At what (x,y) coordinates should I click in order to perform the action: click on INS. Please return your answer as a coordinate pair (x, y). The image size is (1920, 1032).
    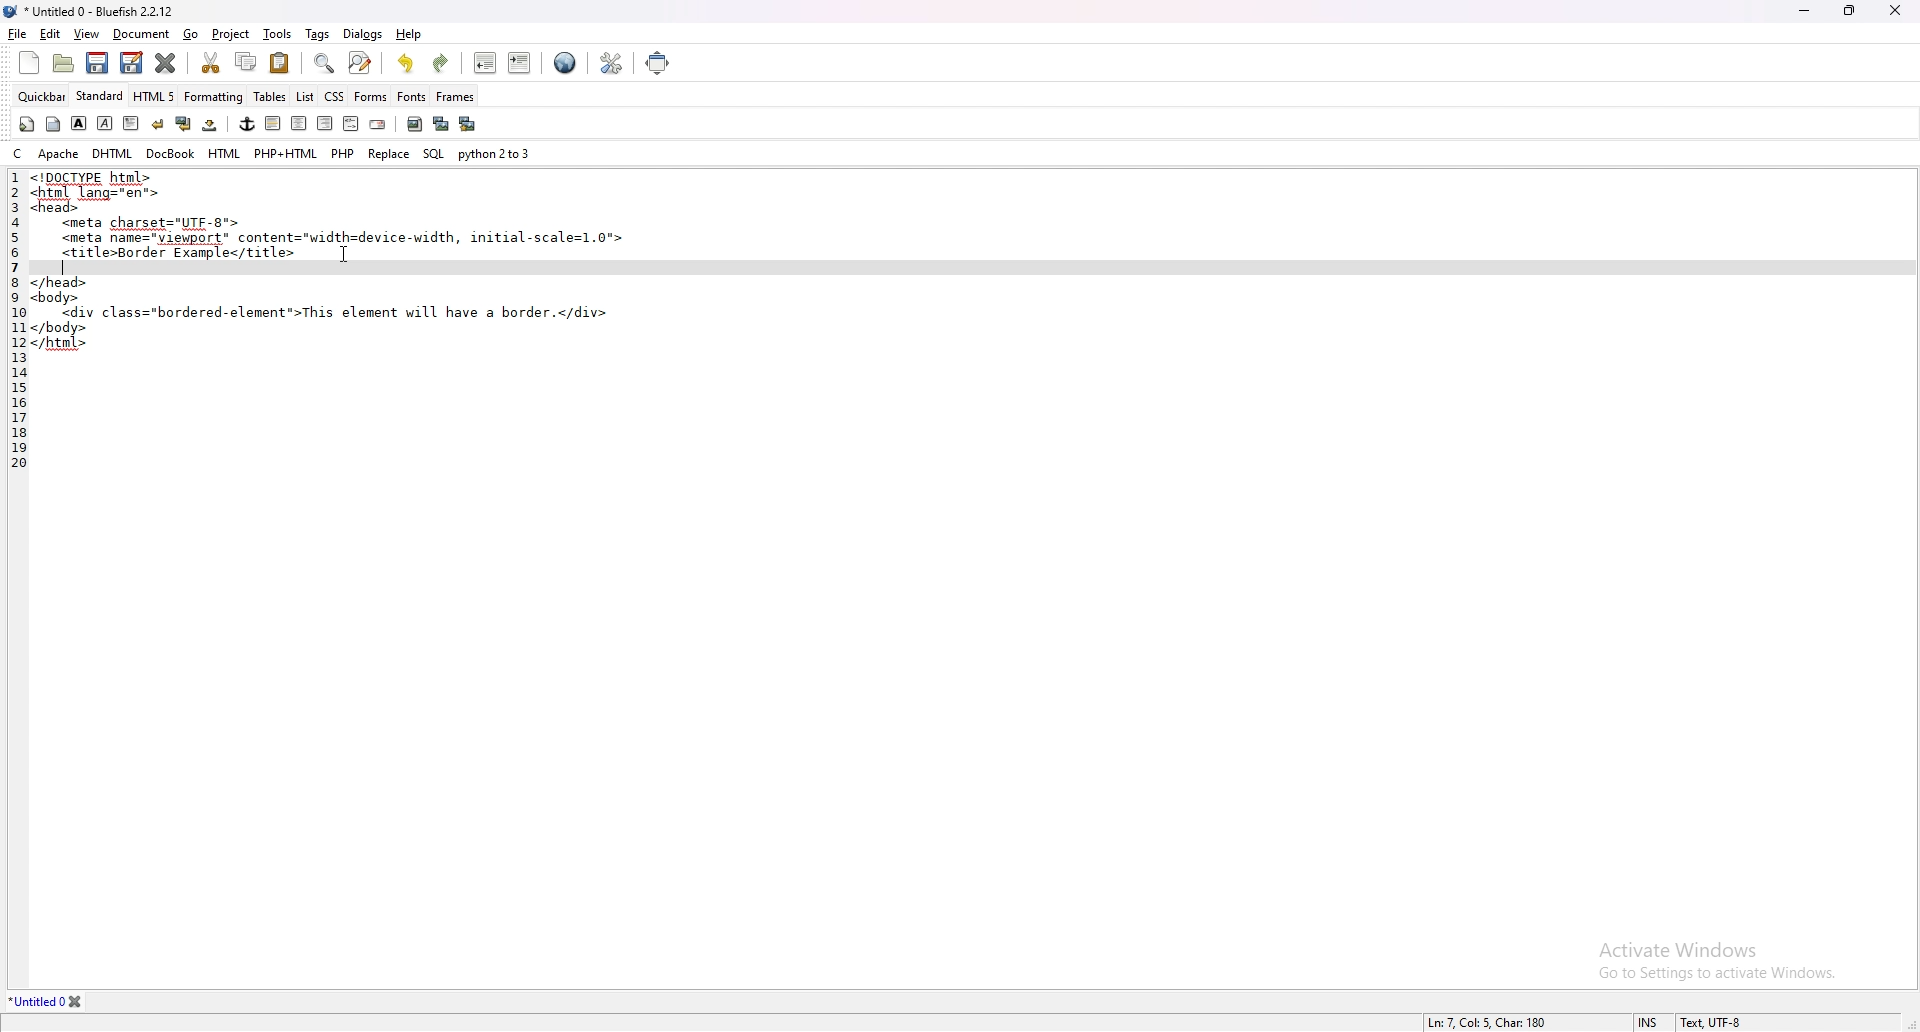
    Looking at the image, I should click on (1651, 1022).